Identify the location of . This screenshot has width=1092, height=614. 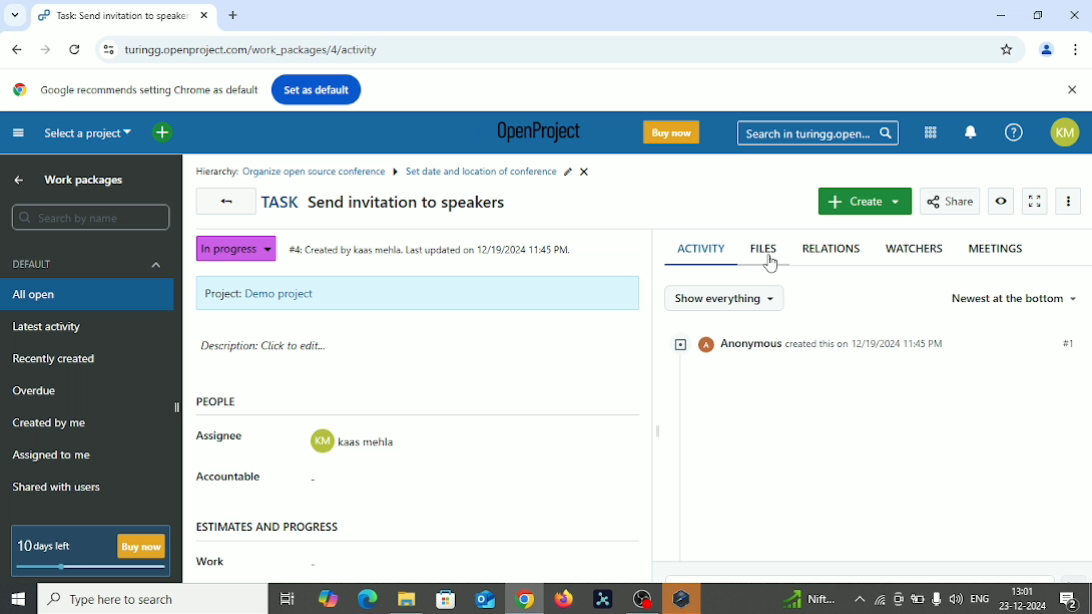
(572, 72).